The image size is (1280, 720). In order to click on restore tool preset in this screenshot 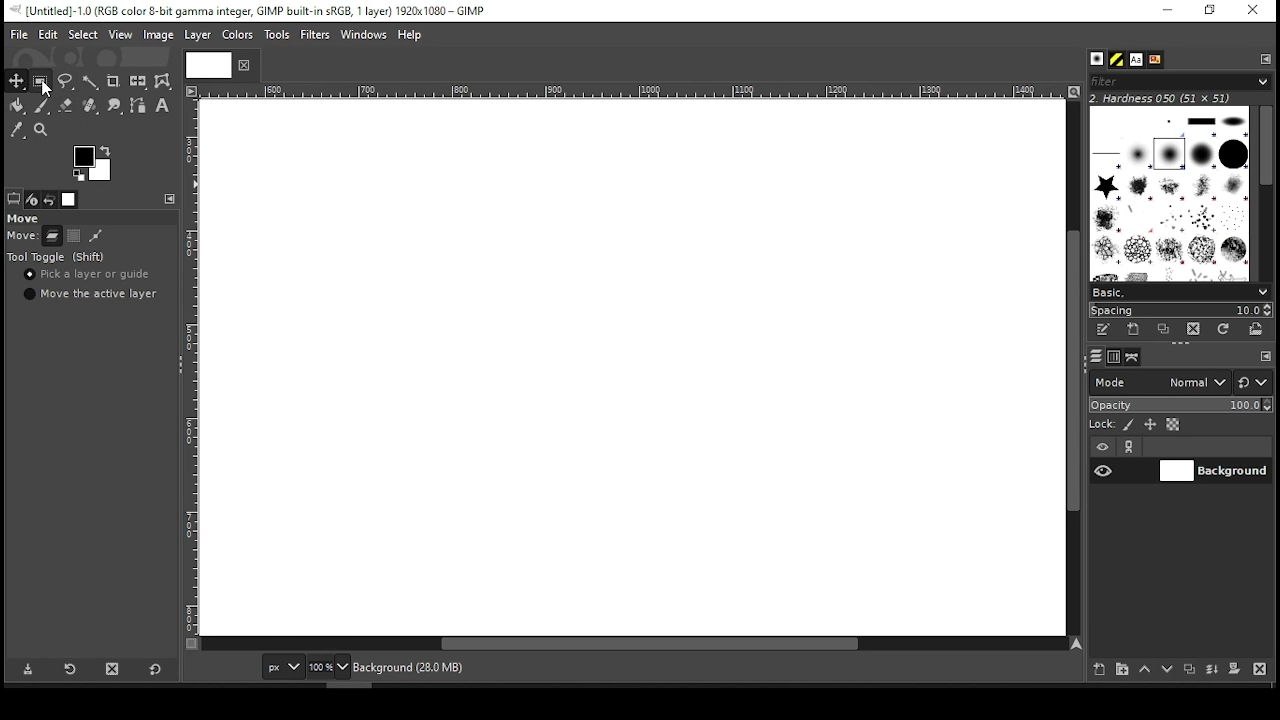, I will do `click(72, 667)`.